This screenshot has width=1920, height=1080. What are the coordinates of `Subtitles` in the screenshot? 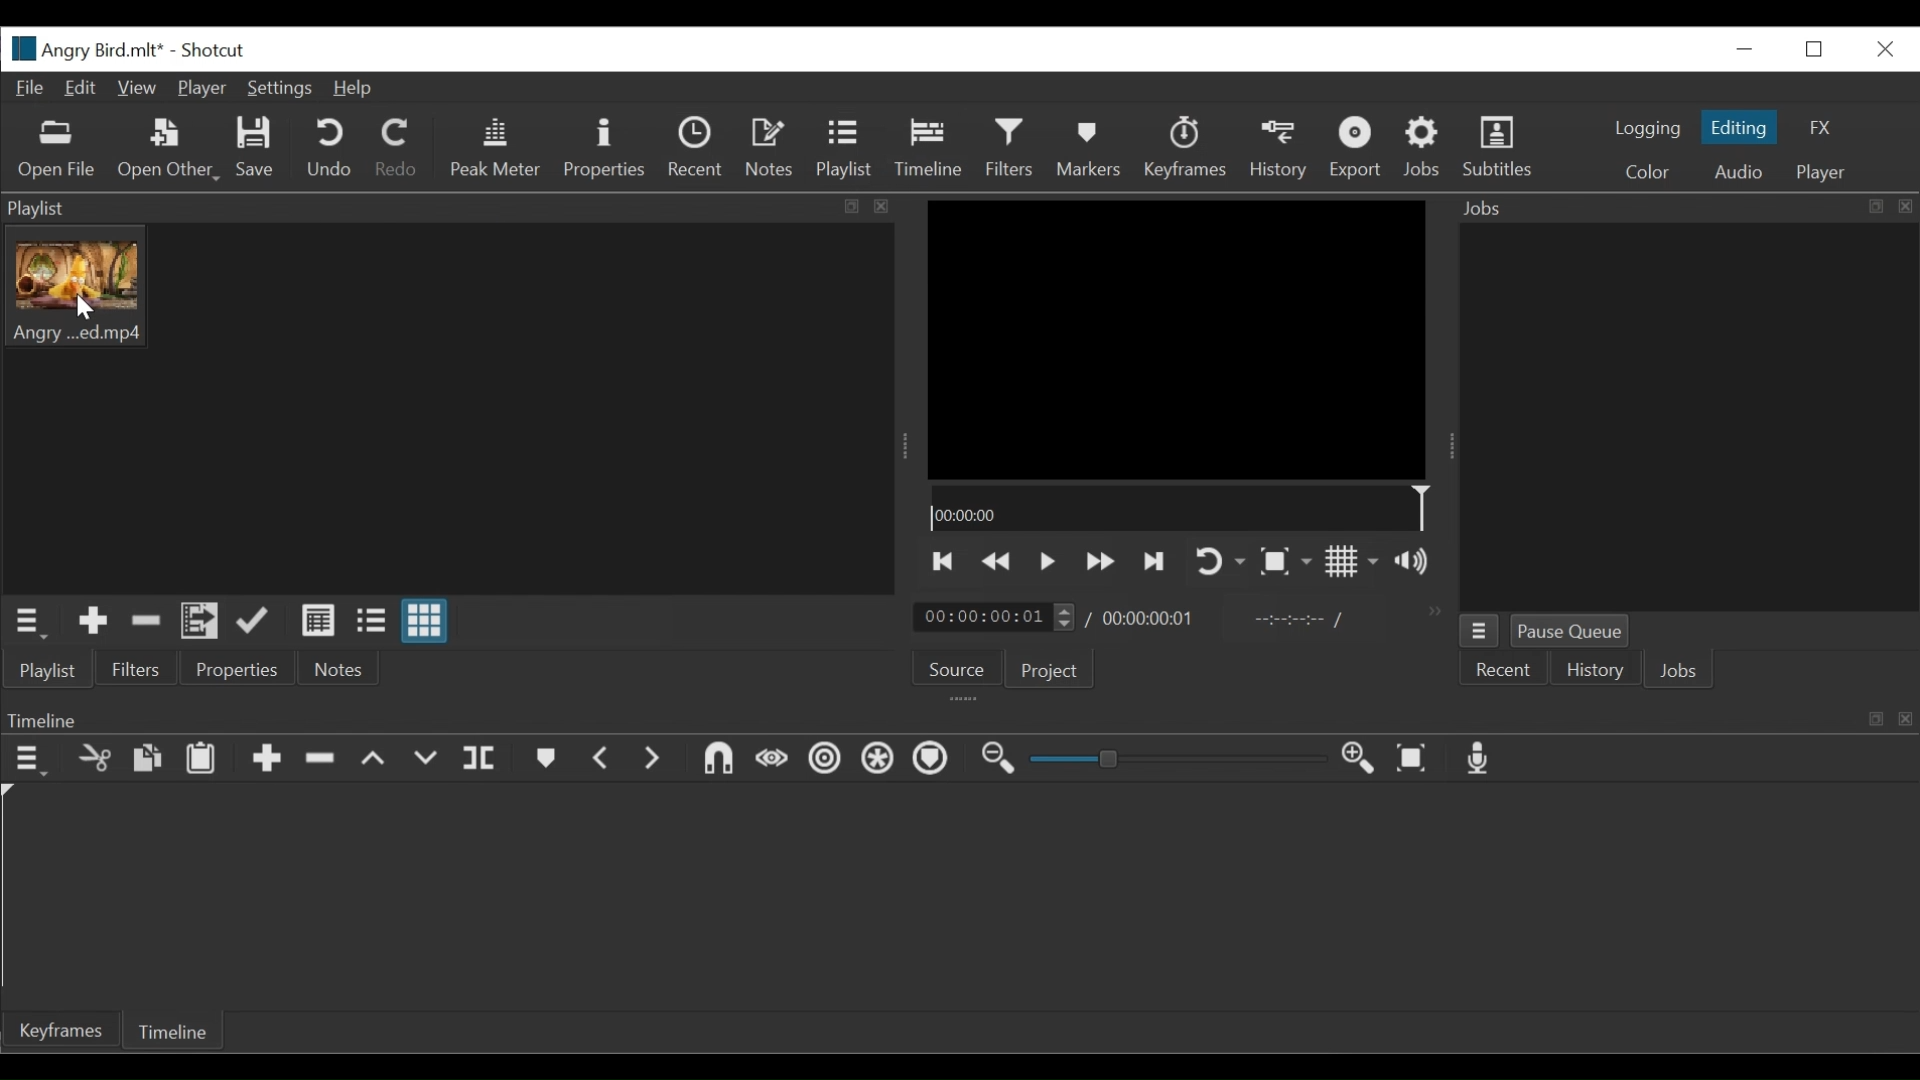 It's located at (1499, 147).